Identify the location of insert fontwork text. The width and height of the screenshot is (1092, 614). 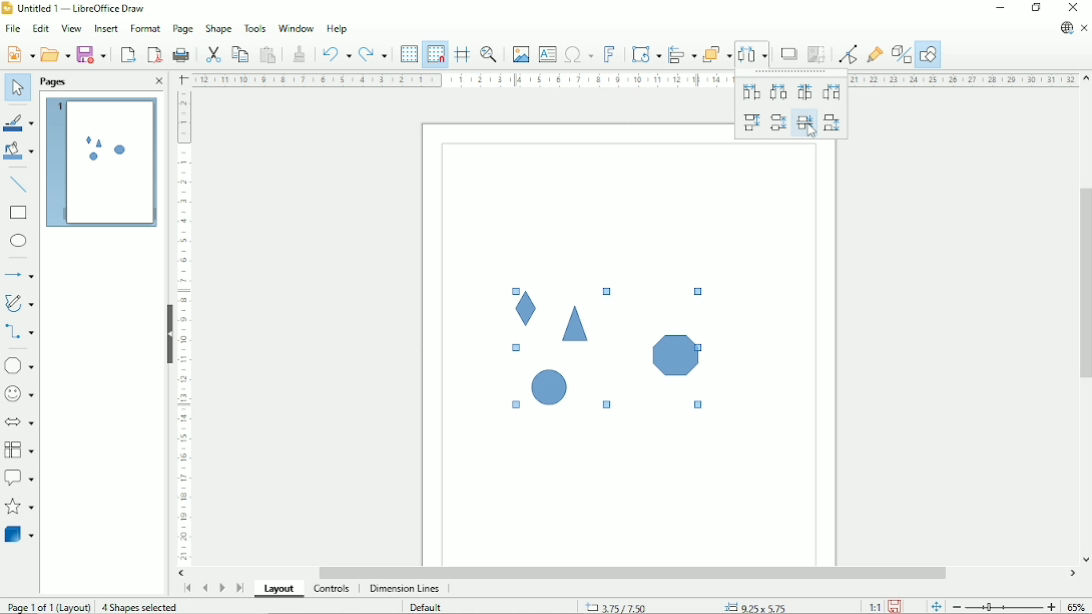
(610, 54).